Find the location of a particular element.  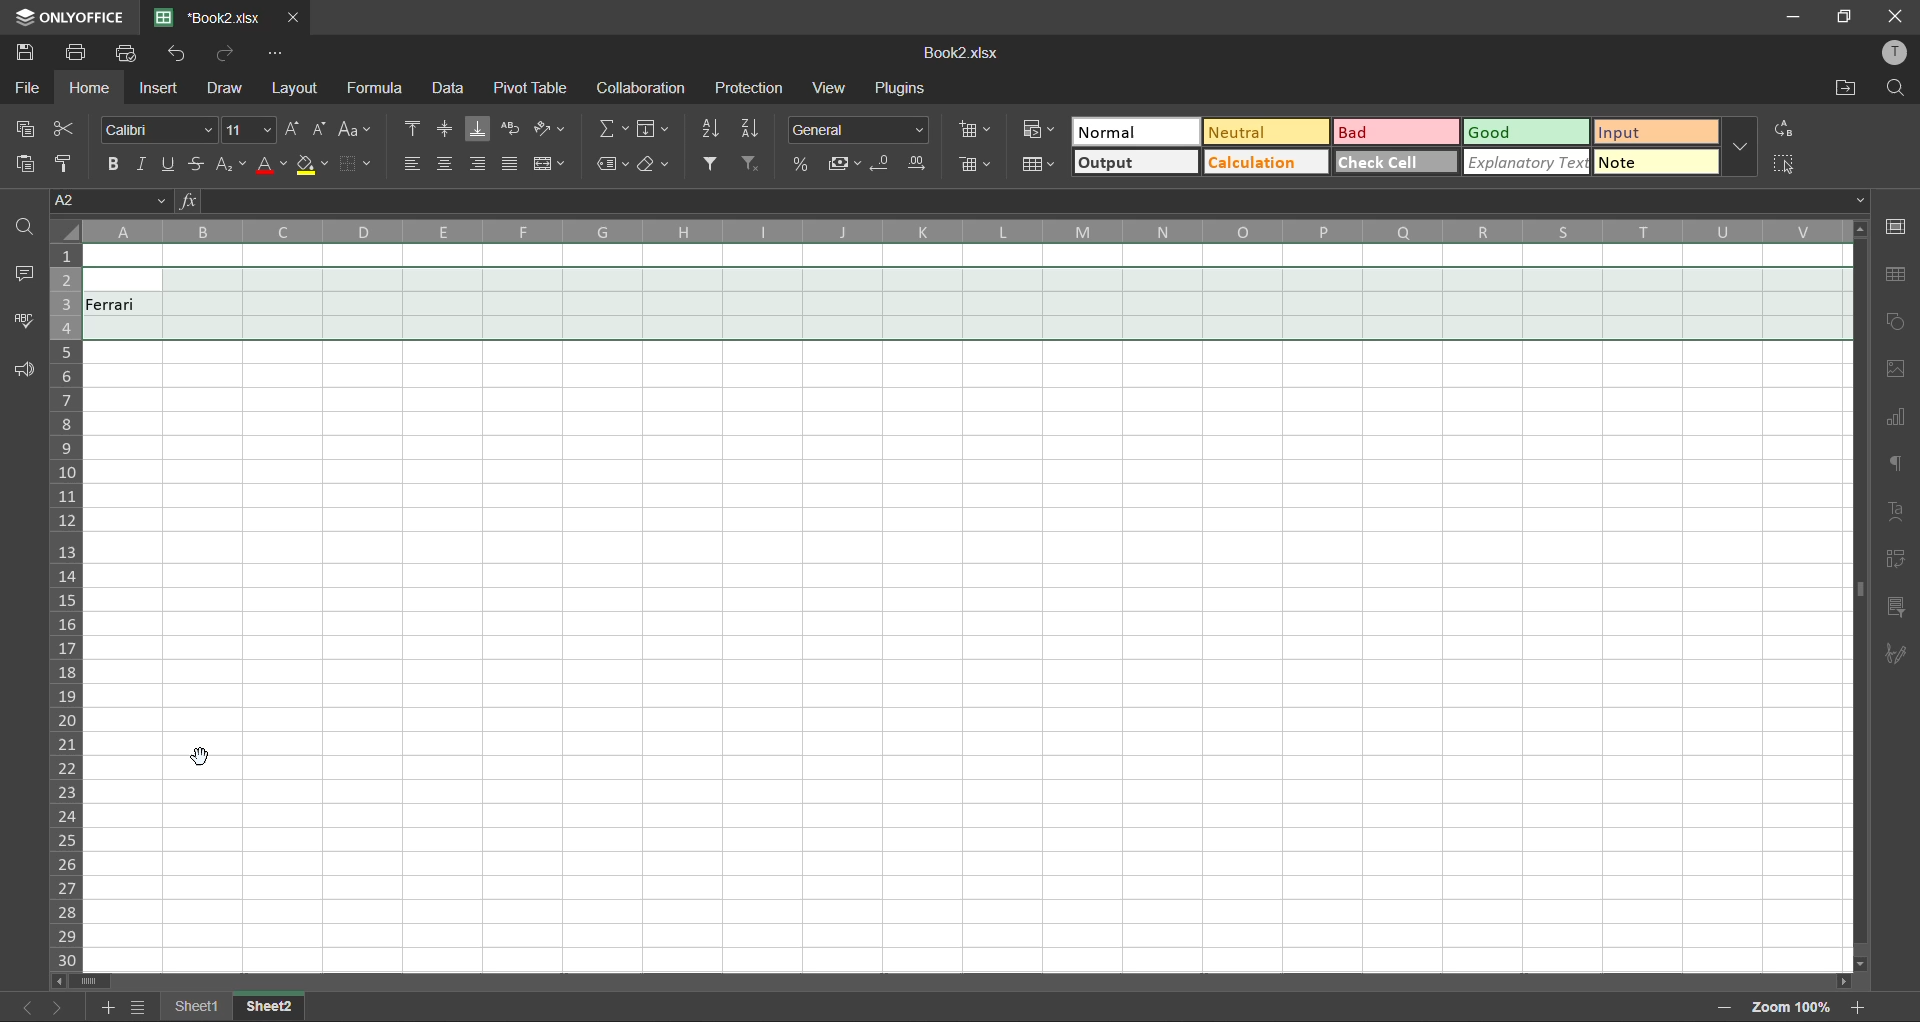

maximize is located at coordinates (1845, 18).